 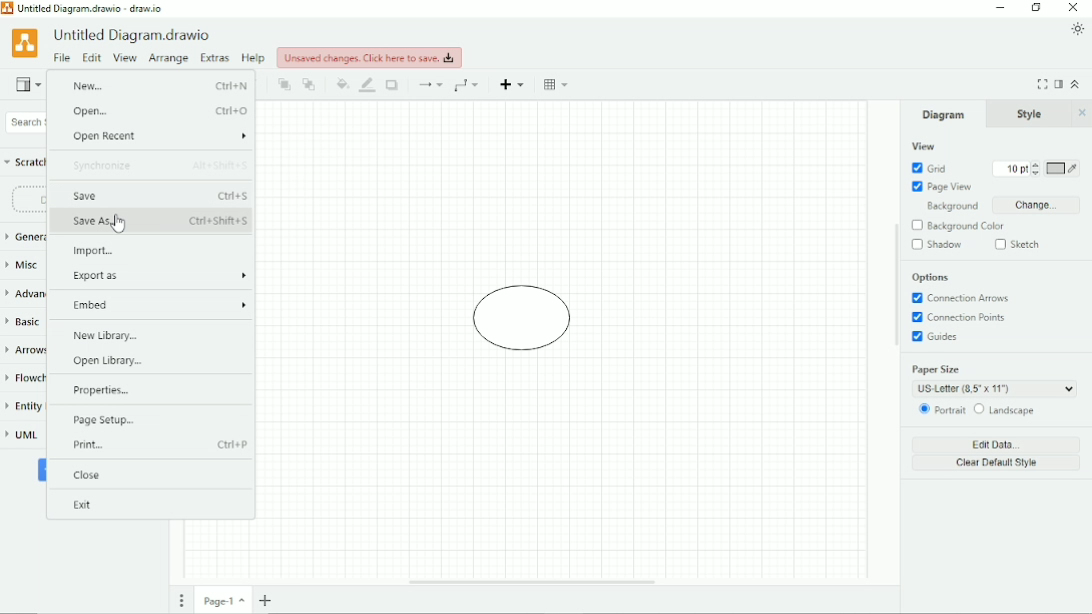 I want to click on Synchronize , so click(x=156, y=166).